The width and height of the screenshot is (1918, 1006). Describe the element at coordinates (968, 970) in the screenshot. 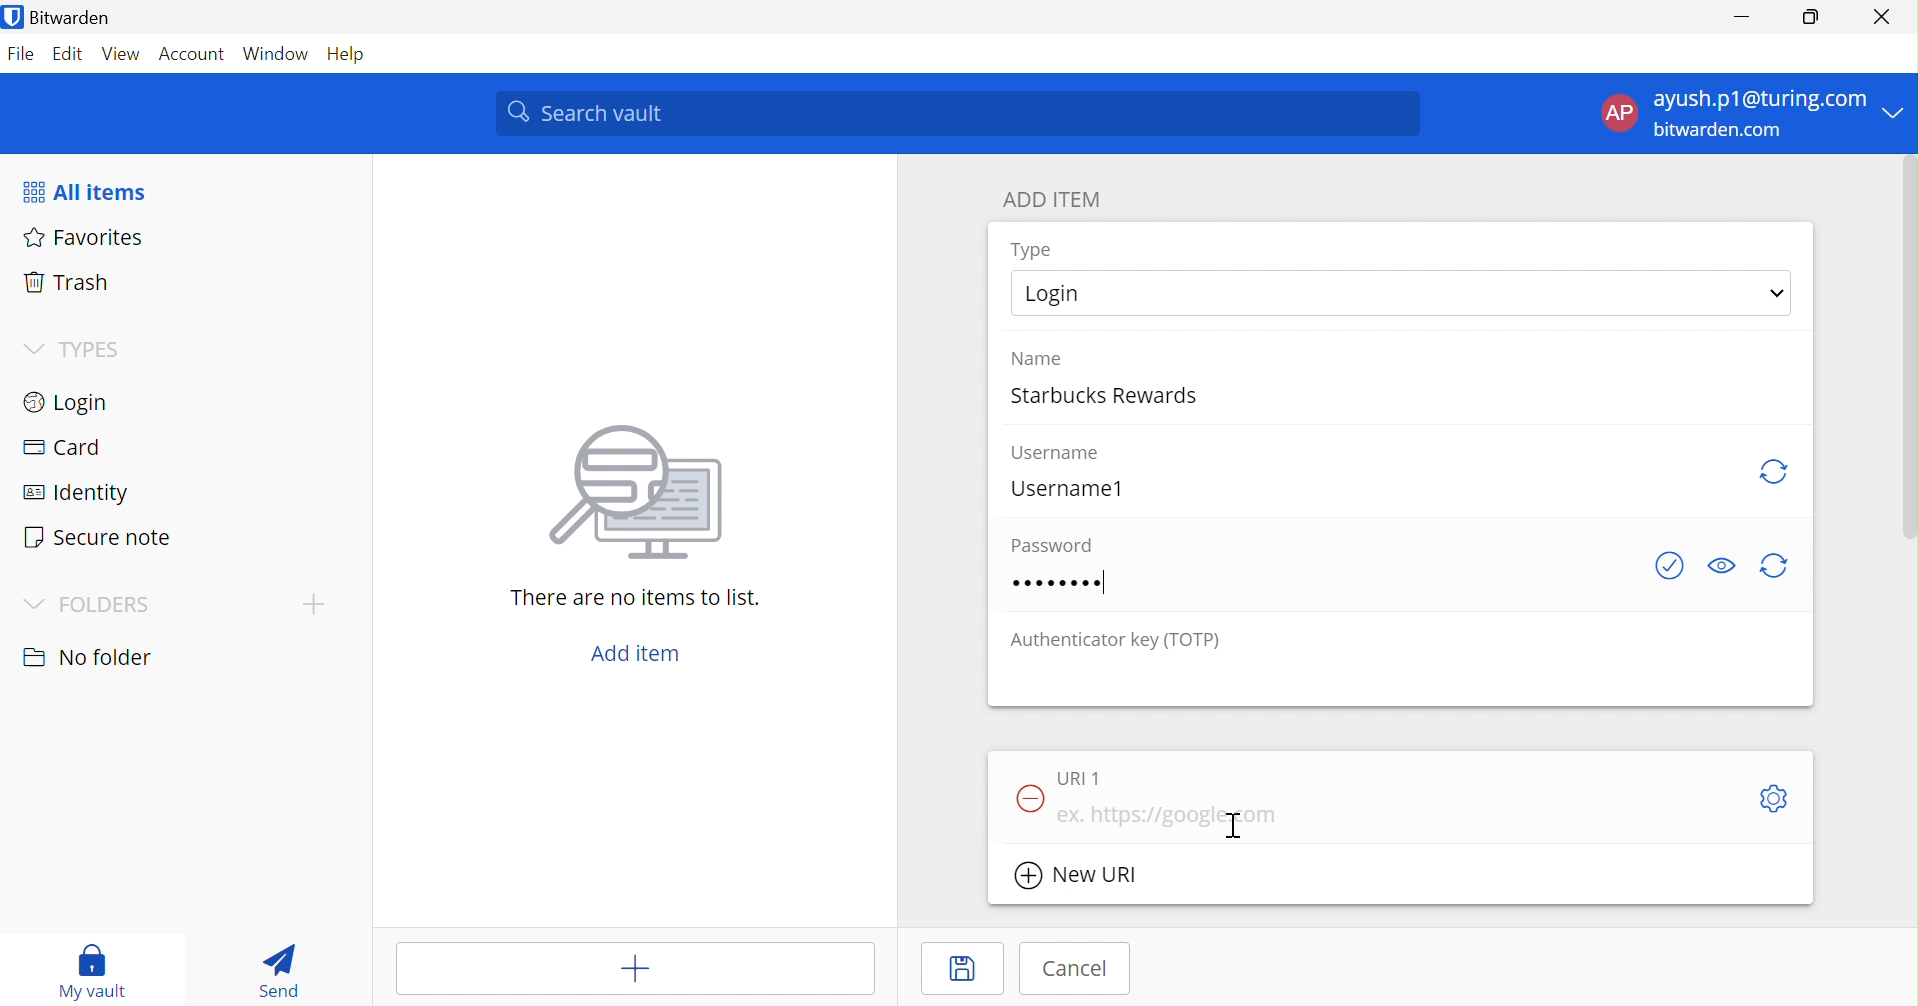

I see `Save` at that location.